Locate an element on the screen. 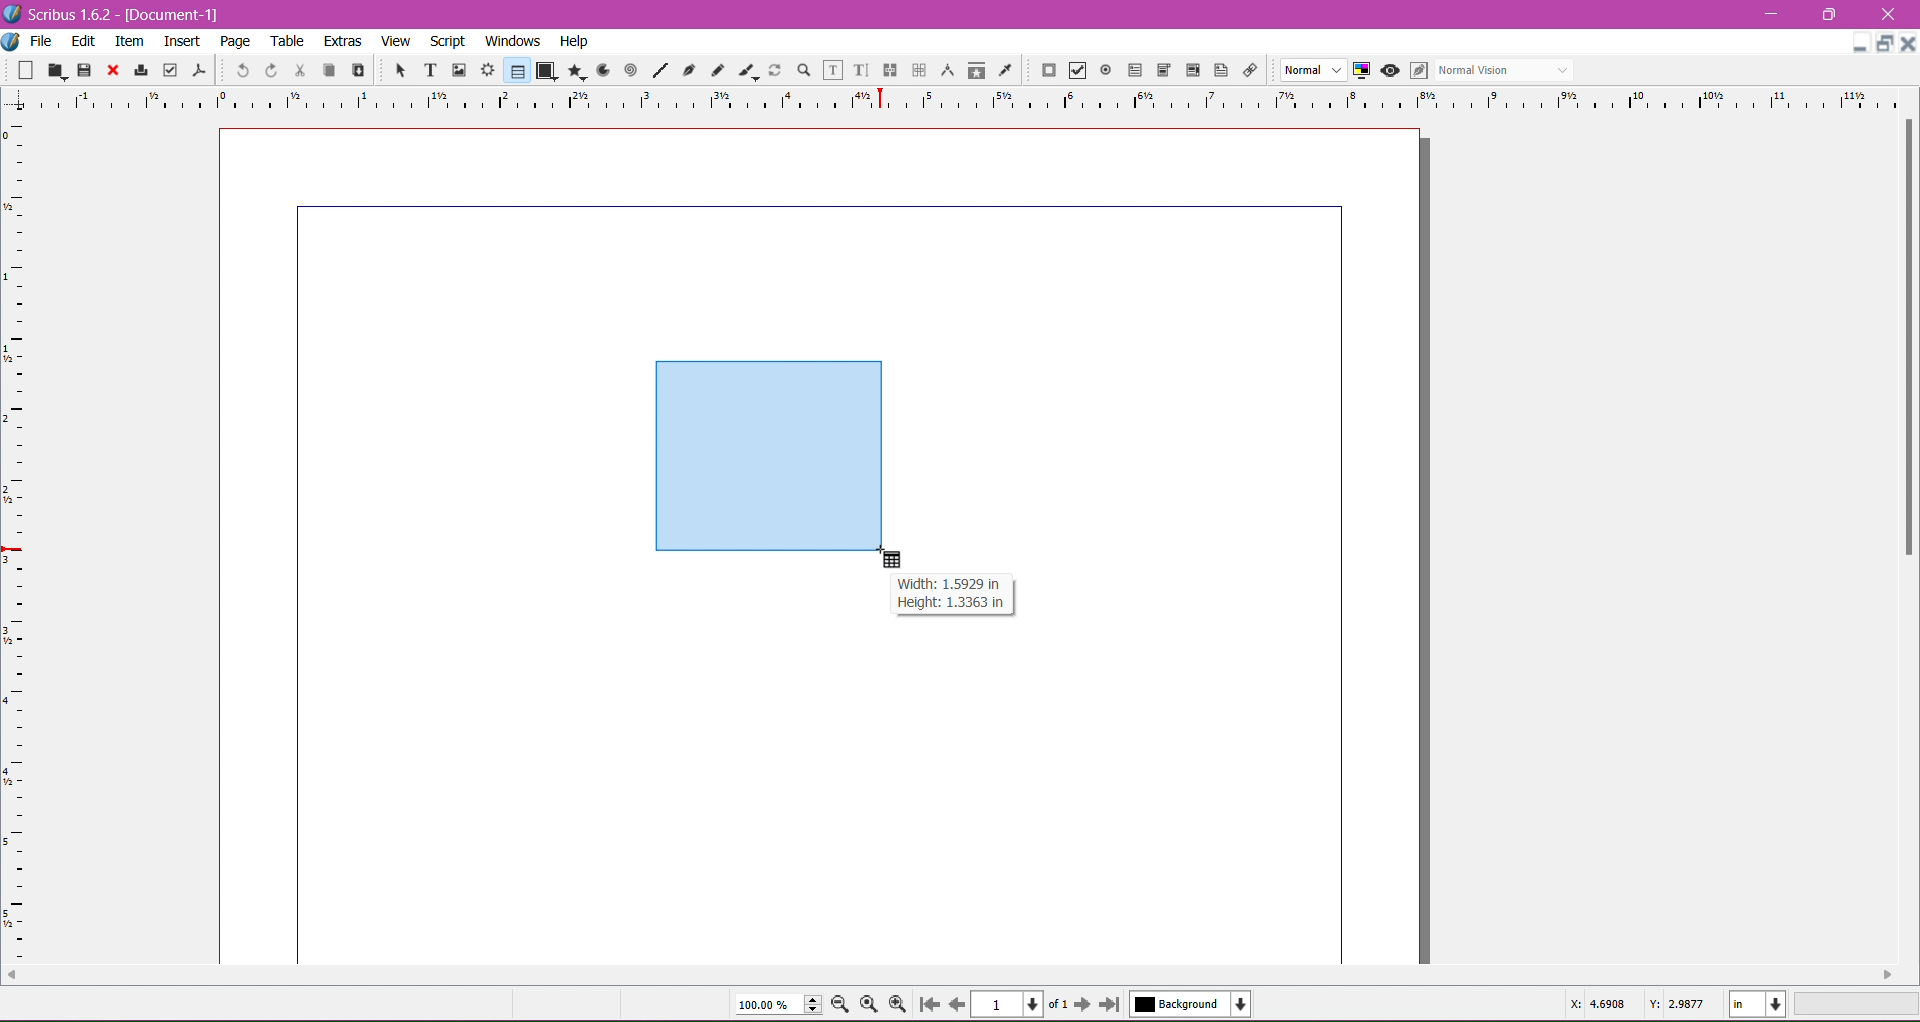 The image size is (1920, 1022). Edit Text in Frames is located at coordinates (833, 70).